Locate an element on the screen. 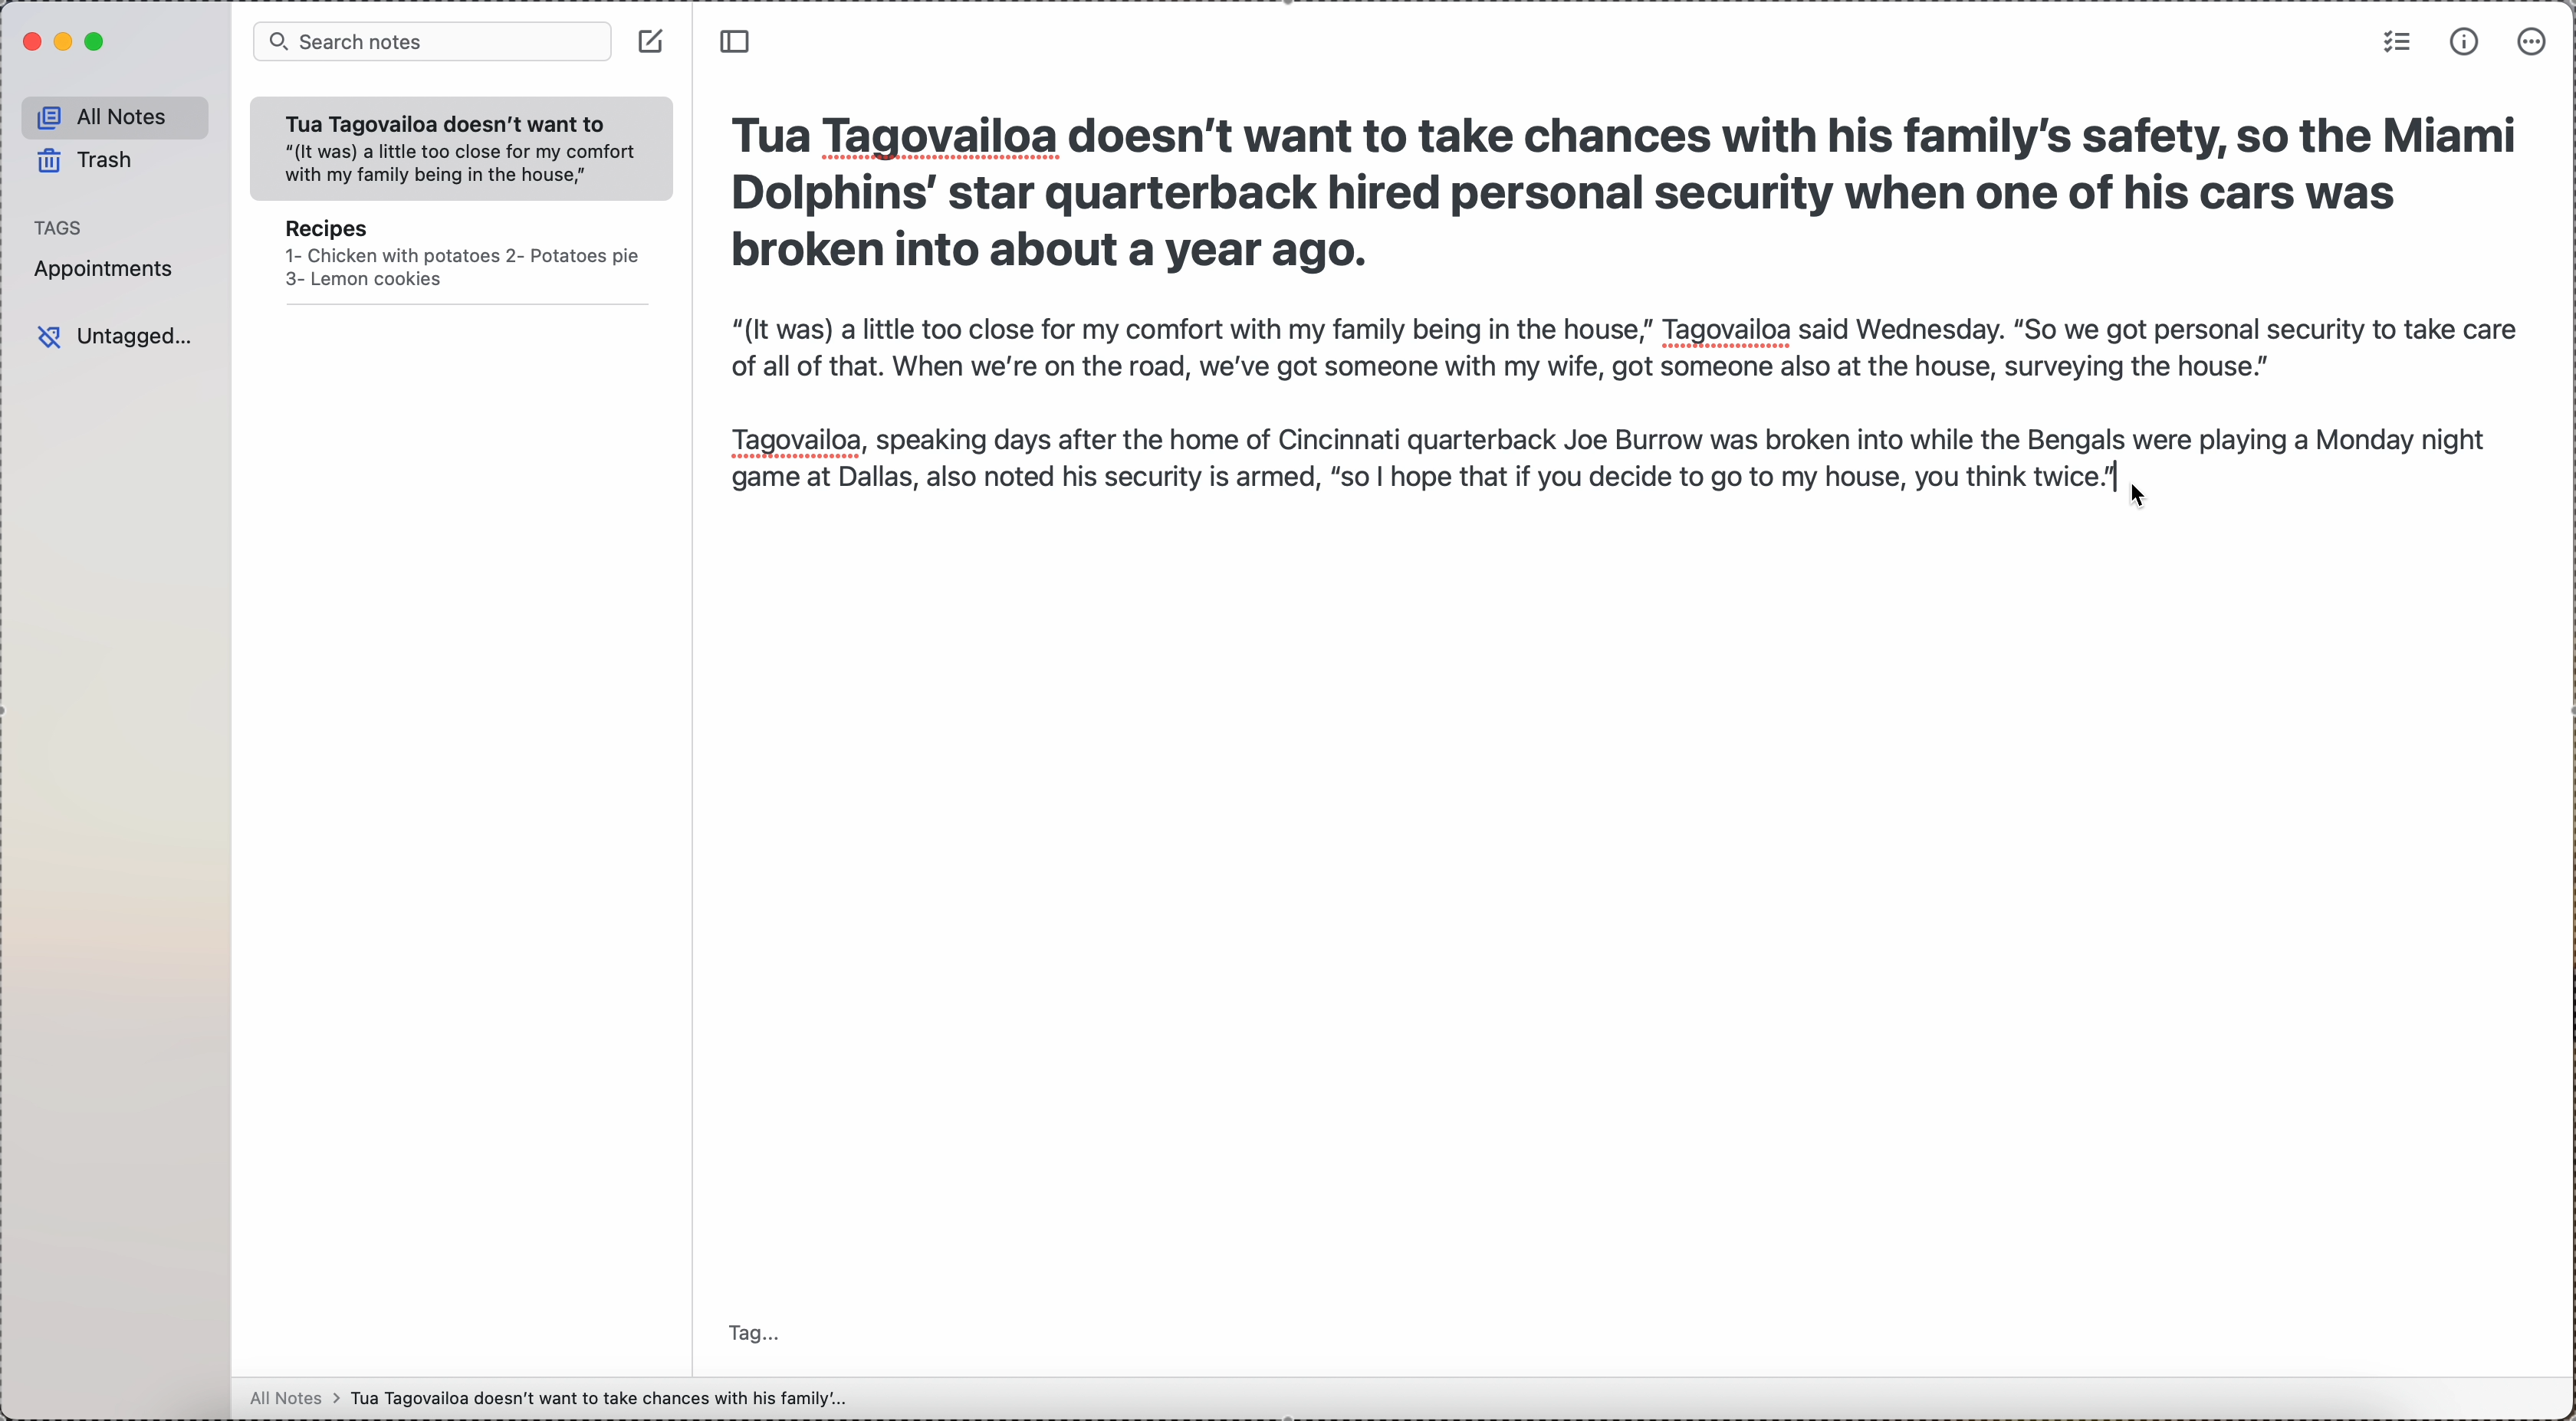 This screenshot has width=2576, height=1421. create note is located at coordinates (650, 45).